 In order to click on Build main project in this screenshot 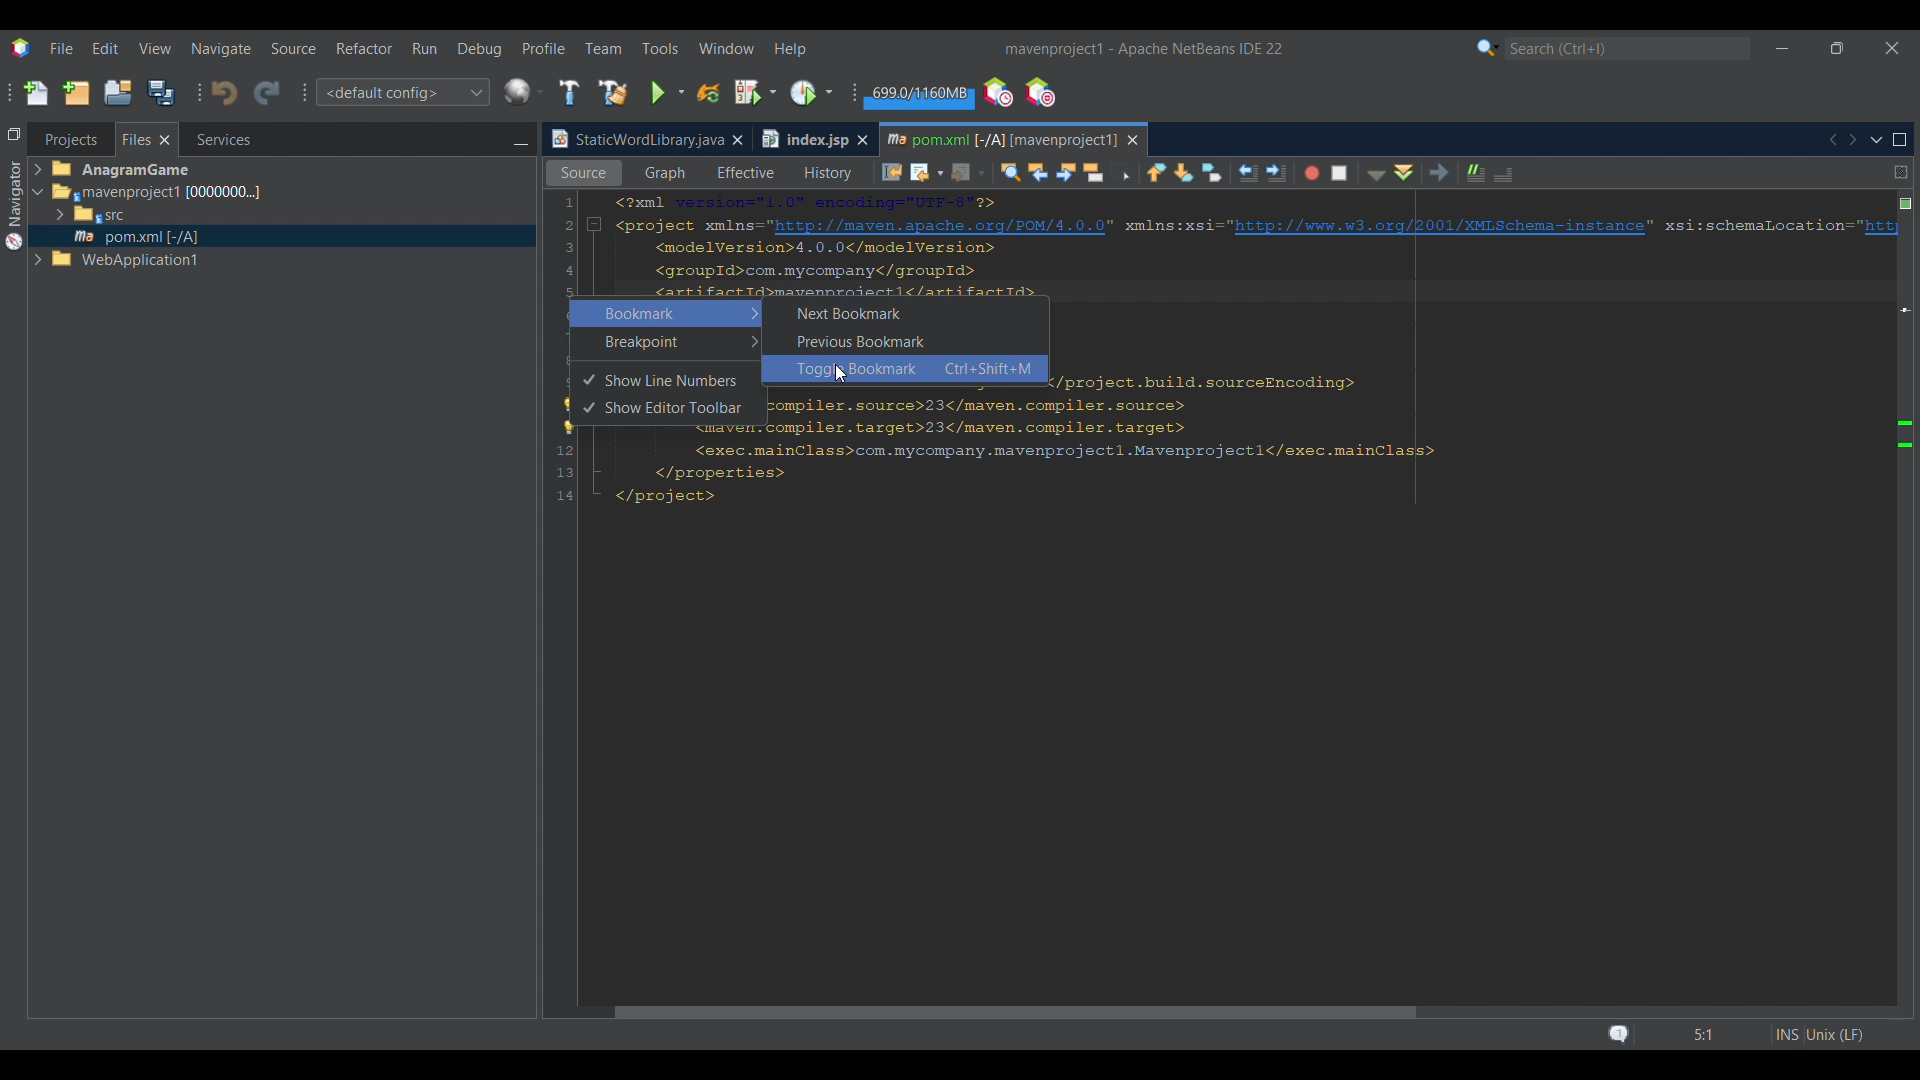, I will do `click(569, 92)`.